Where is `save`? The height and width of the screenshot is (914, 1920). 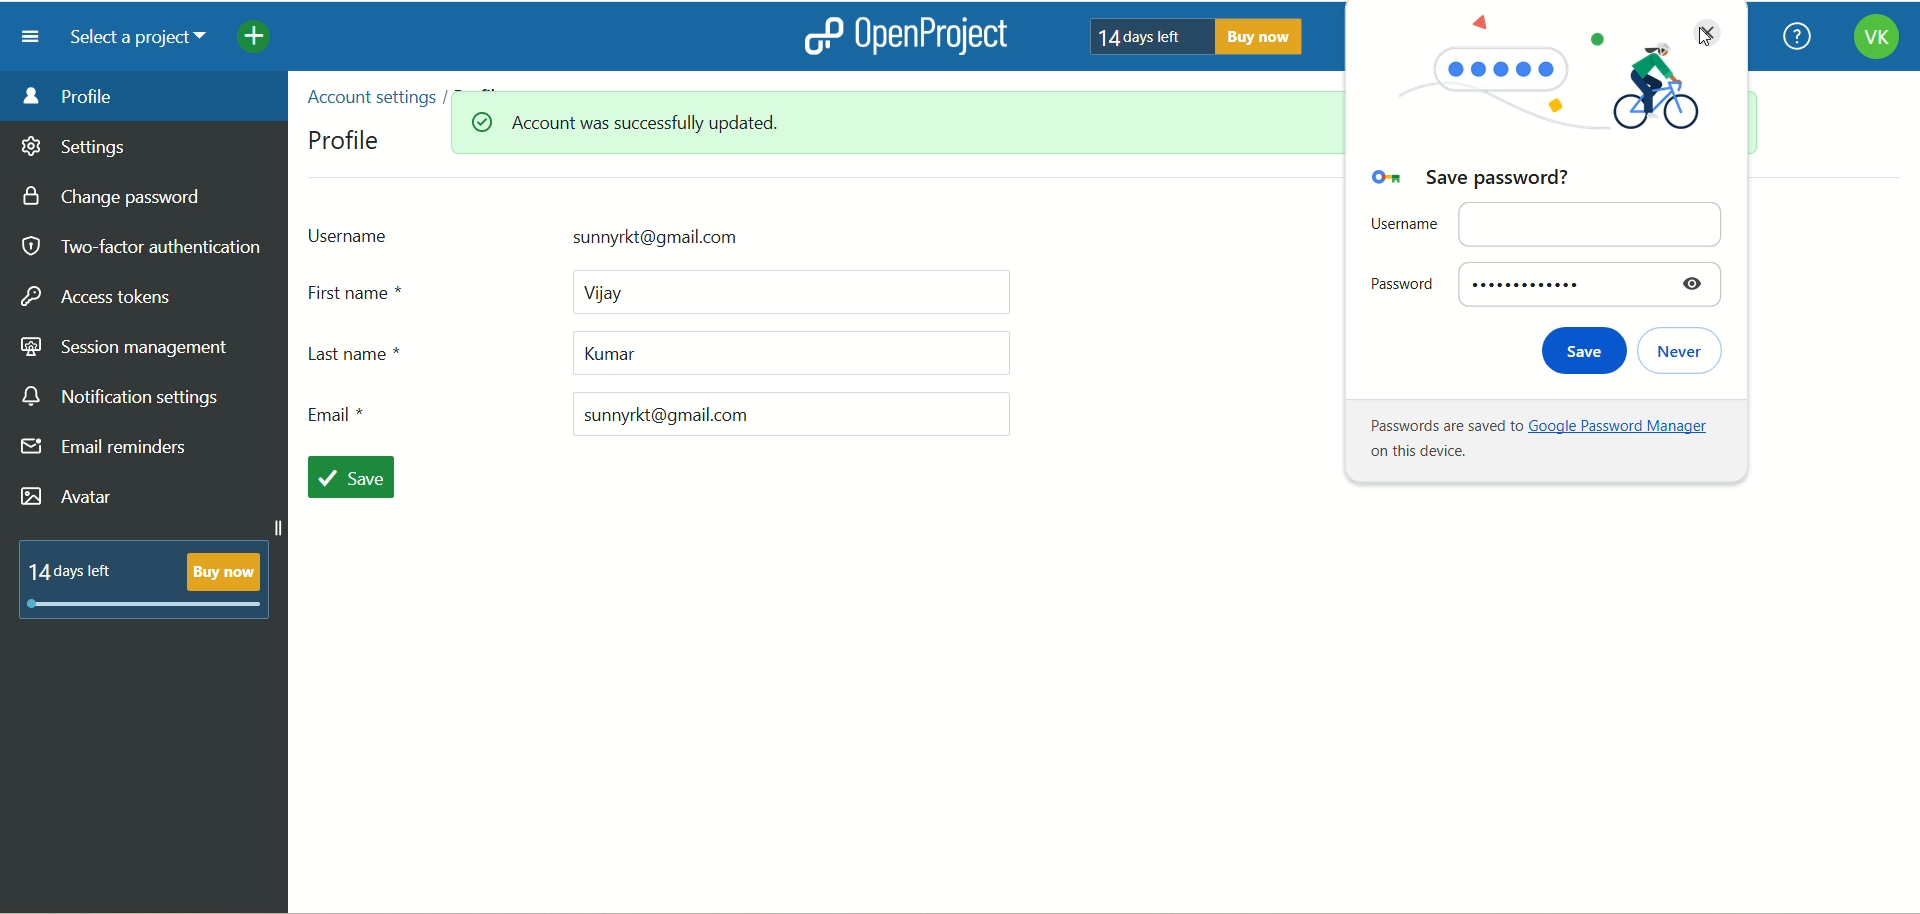 save is located at coordinates (358, 479).